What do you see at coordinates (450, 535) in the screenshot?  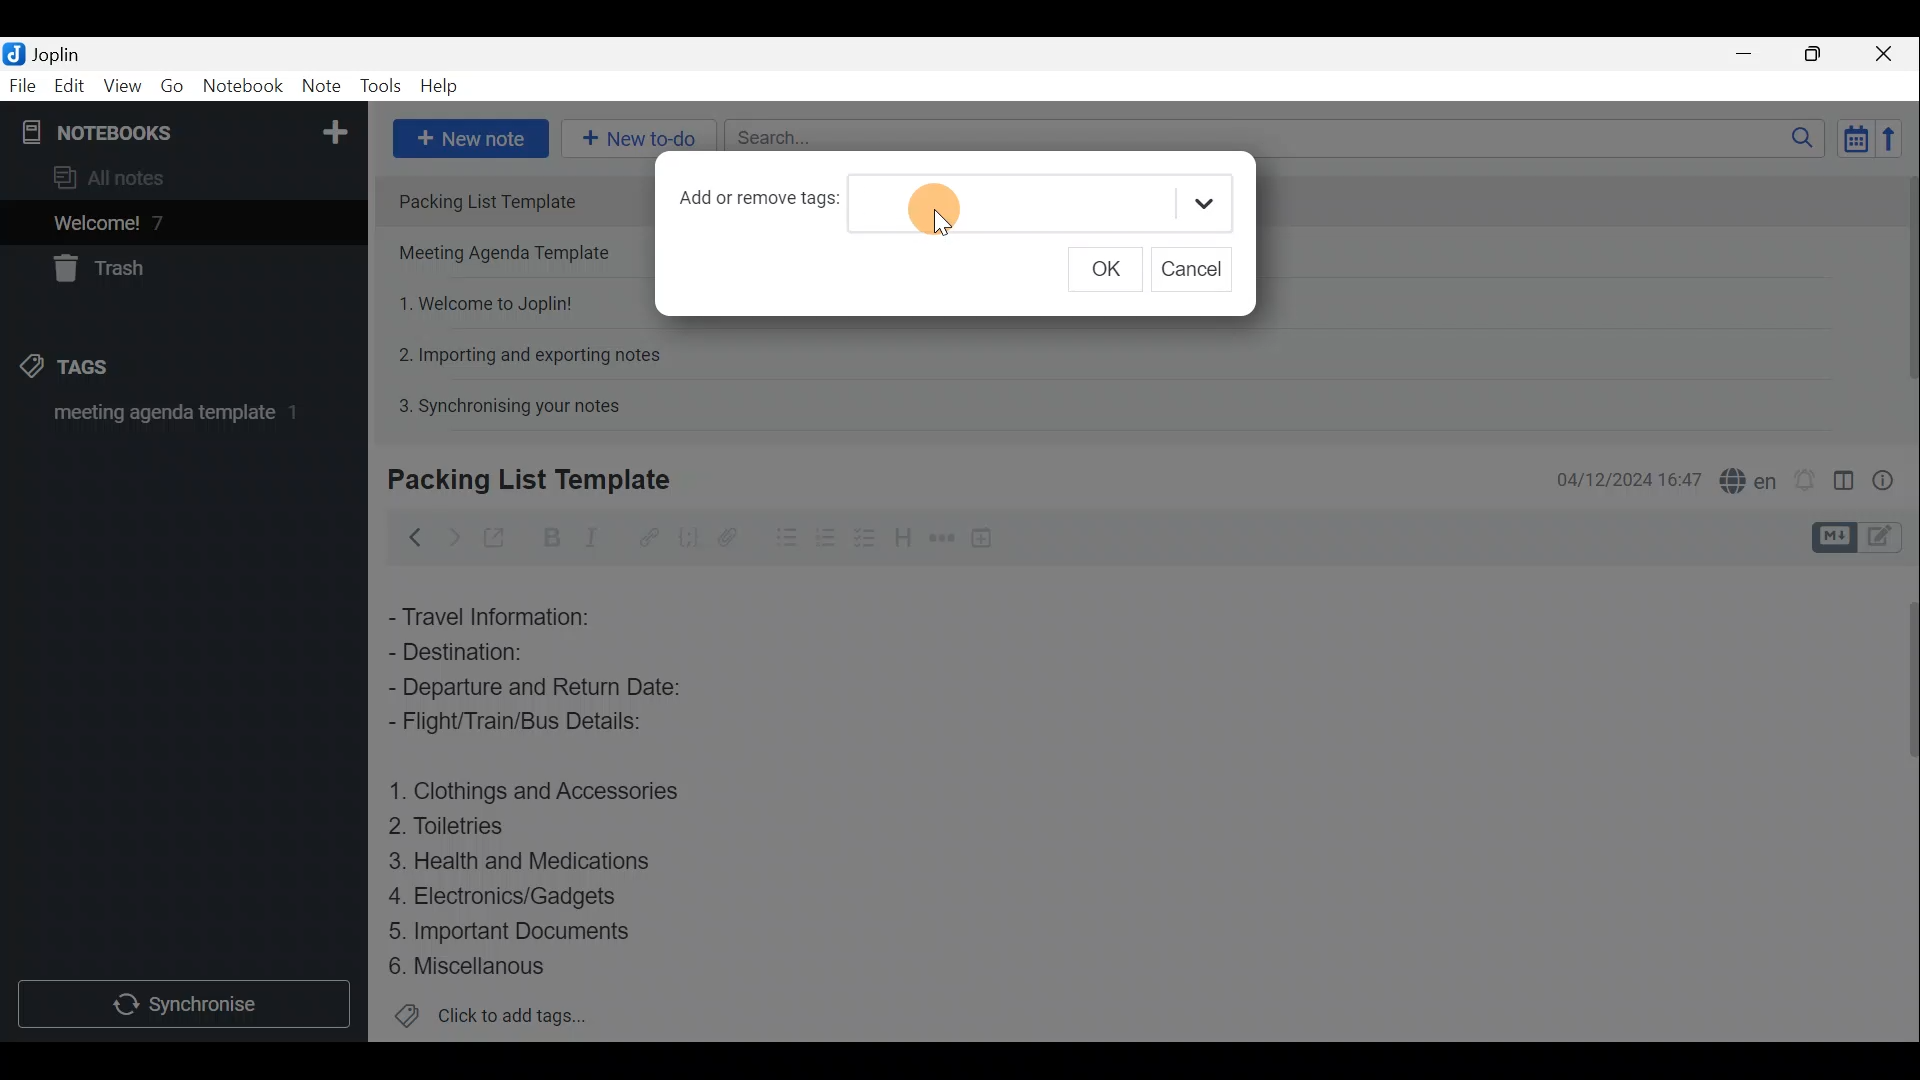 I see `Forward` at bounding box center [450, 535].